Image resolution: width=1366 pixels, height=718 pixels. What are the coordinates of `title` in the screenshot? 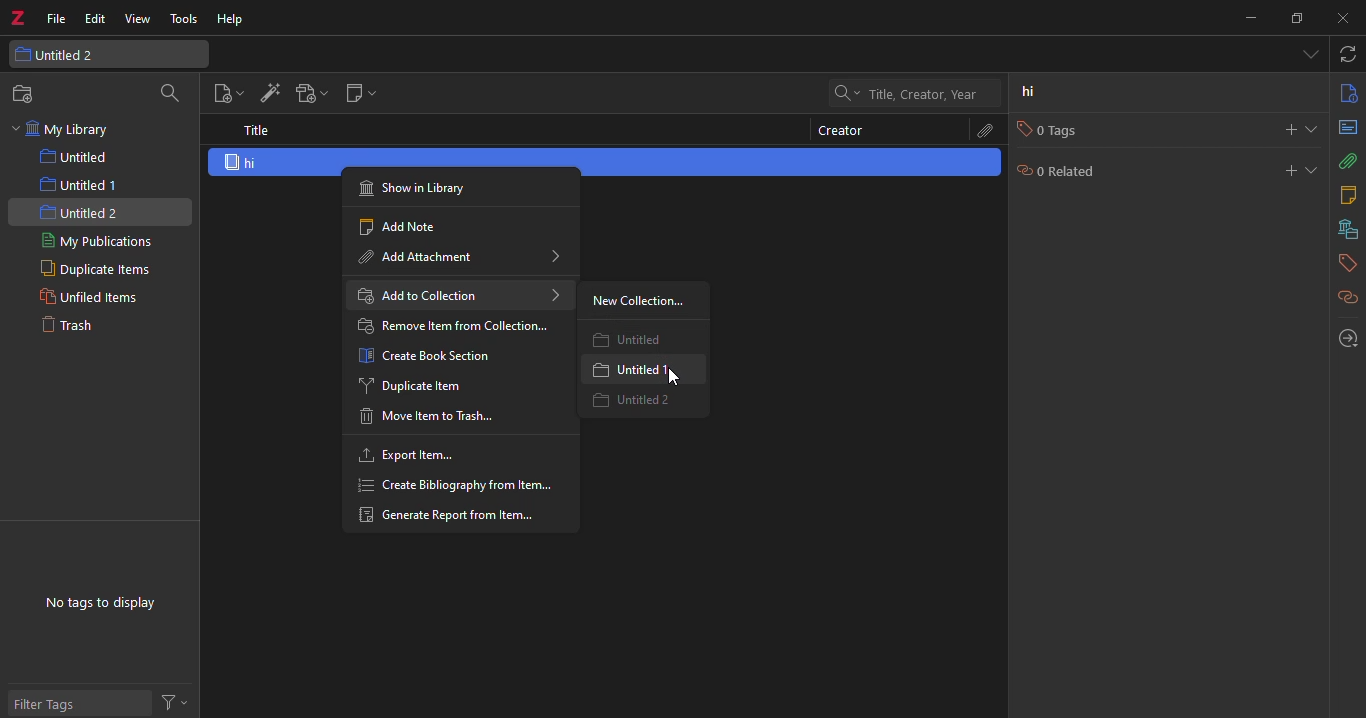 It's located at (255, 130).